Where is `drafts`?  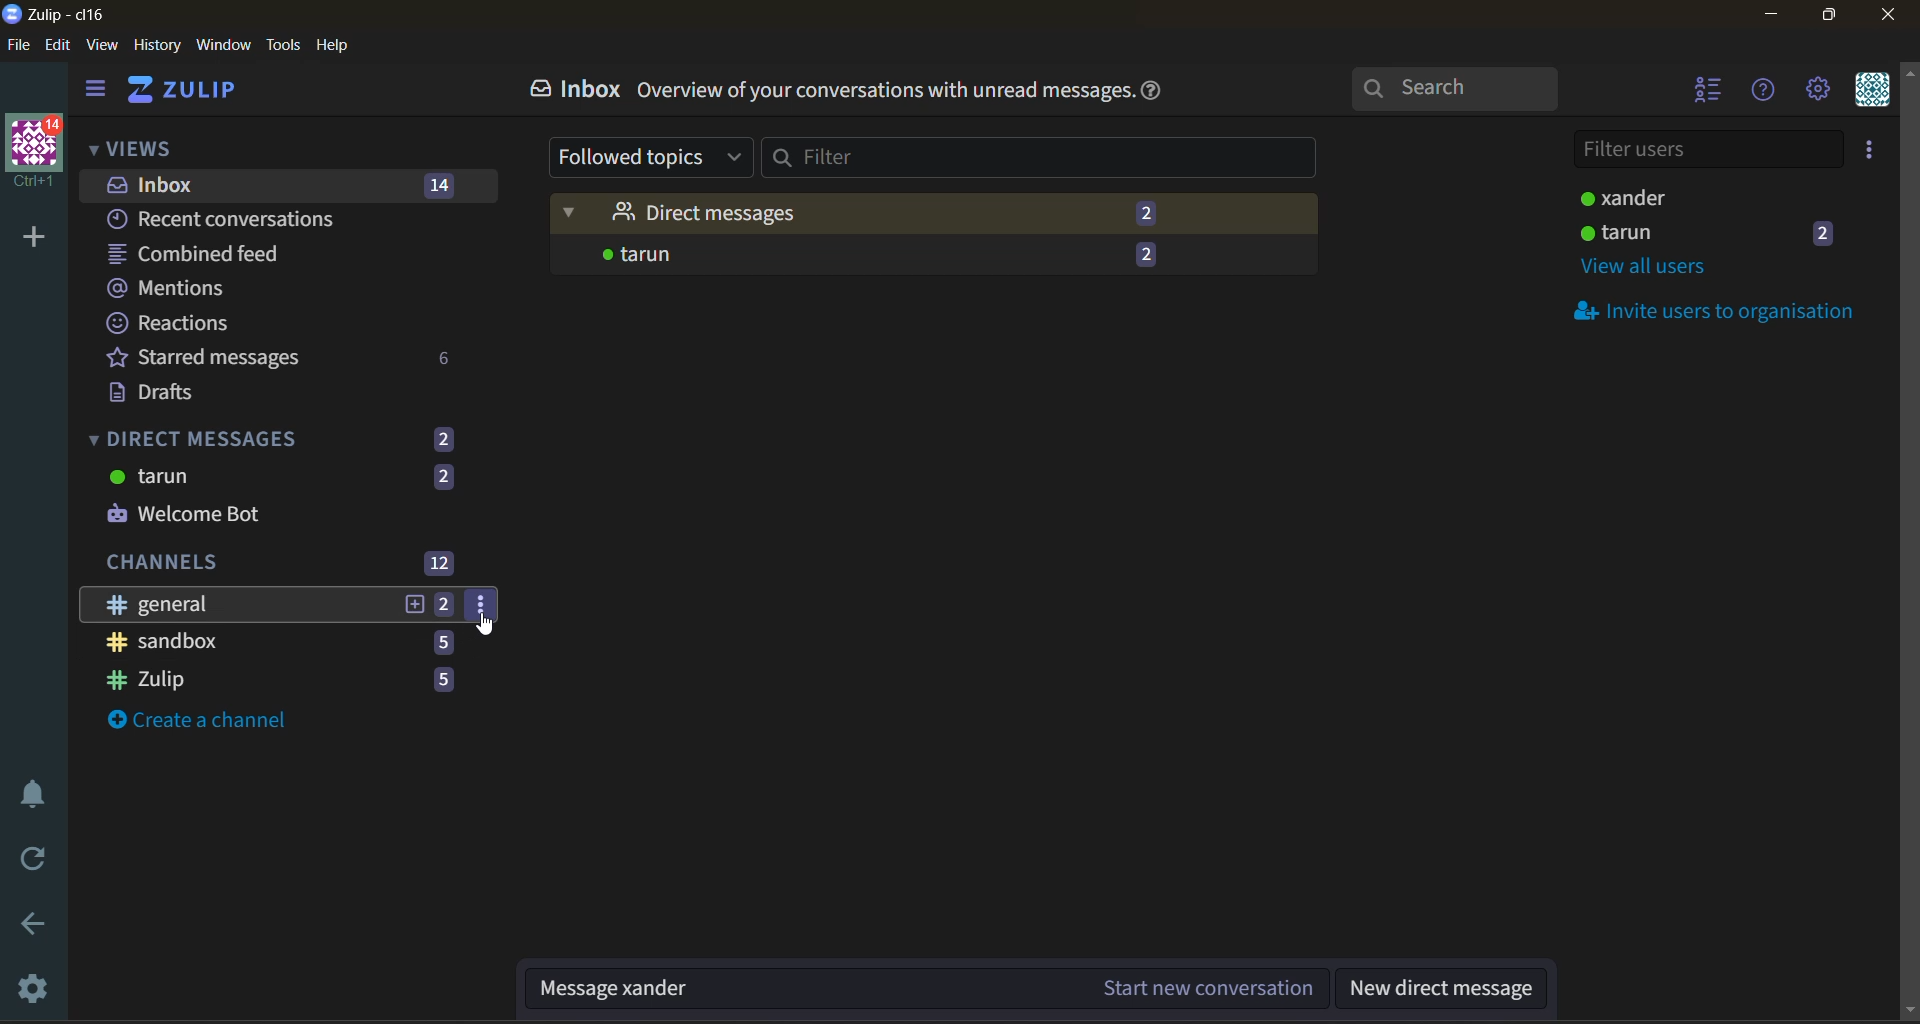 drafts is located at coordinates (217, 394).